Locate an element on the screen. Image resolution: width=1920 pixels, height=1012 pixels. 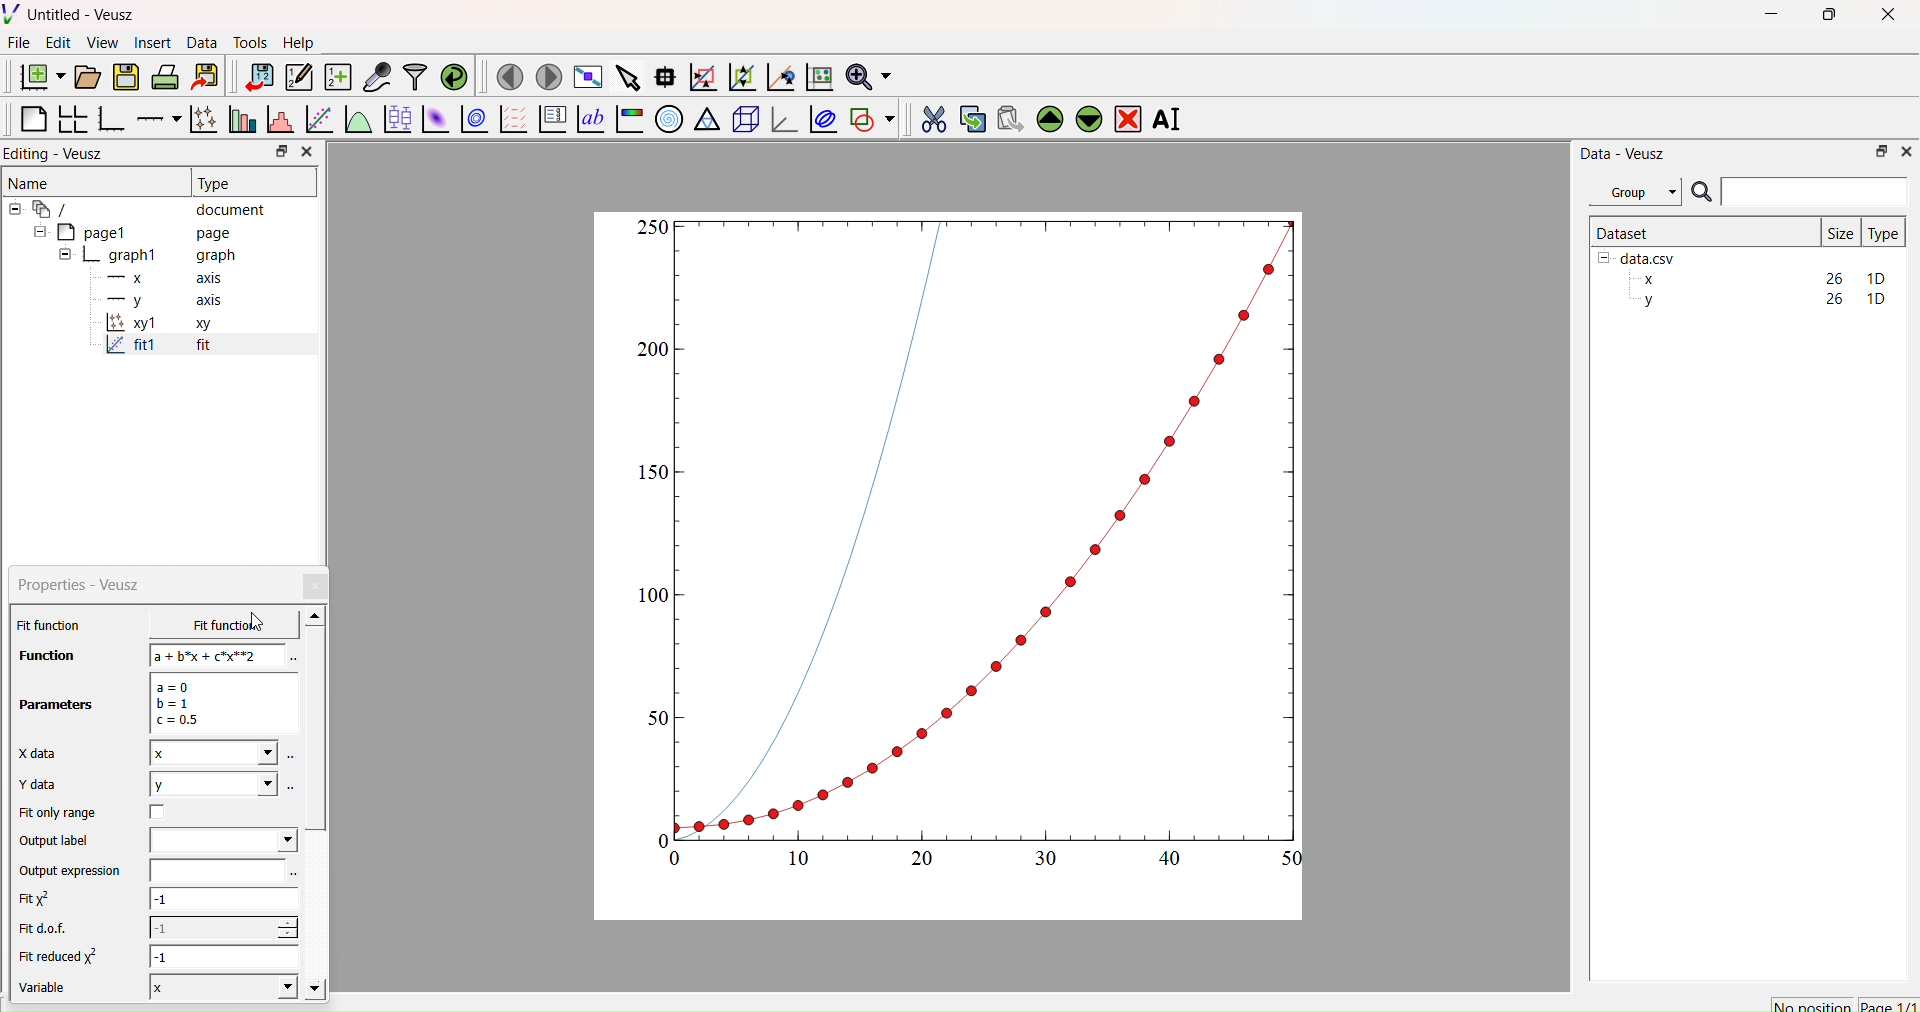
Import data is located at coordinates (254, 77).